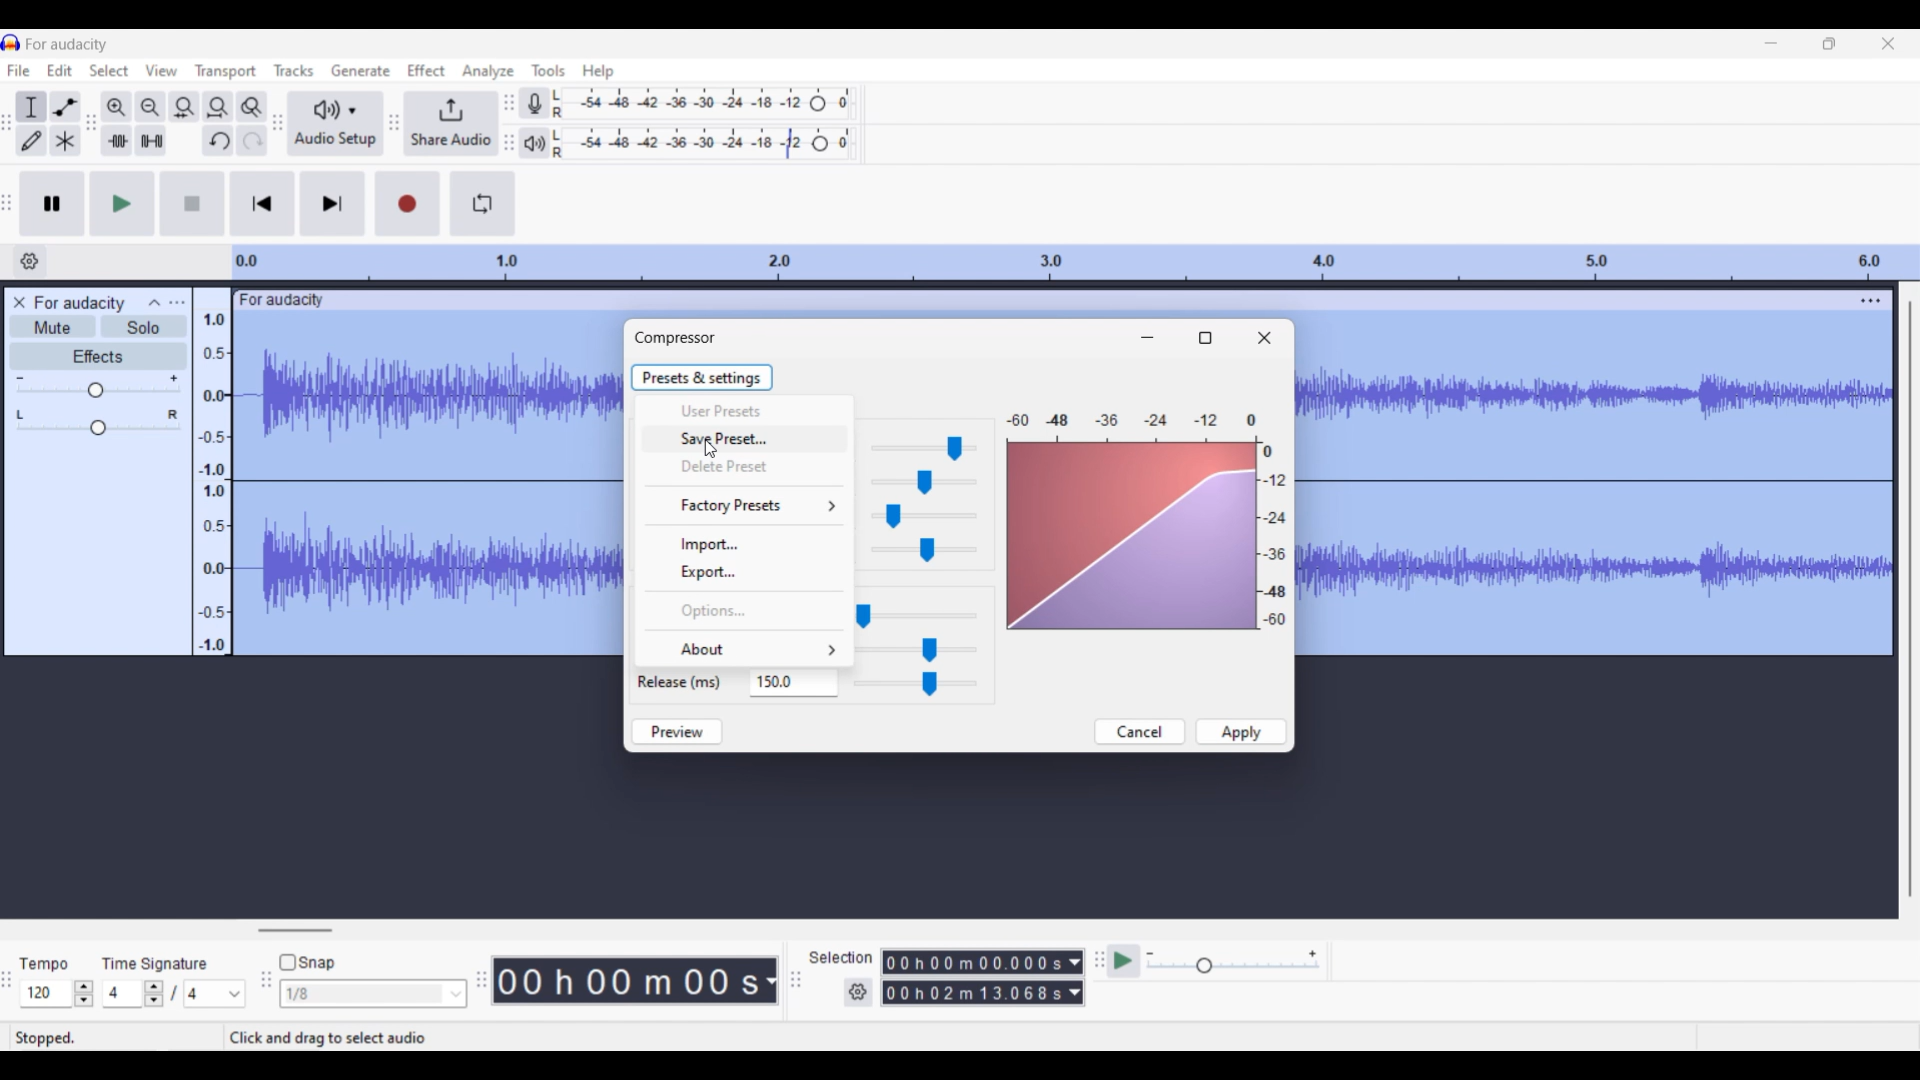  I want to click on Settings, so click(858, 992).